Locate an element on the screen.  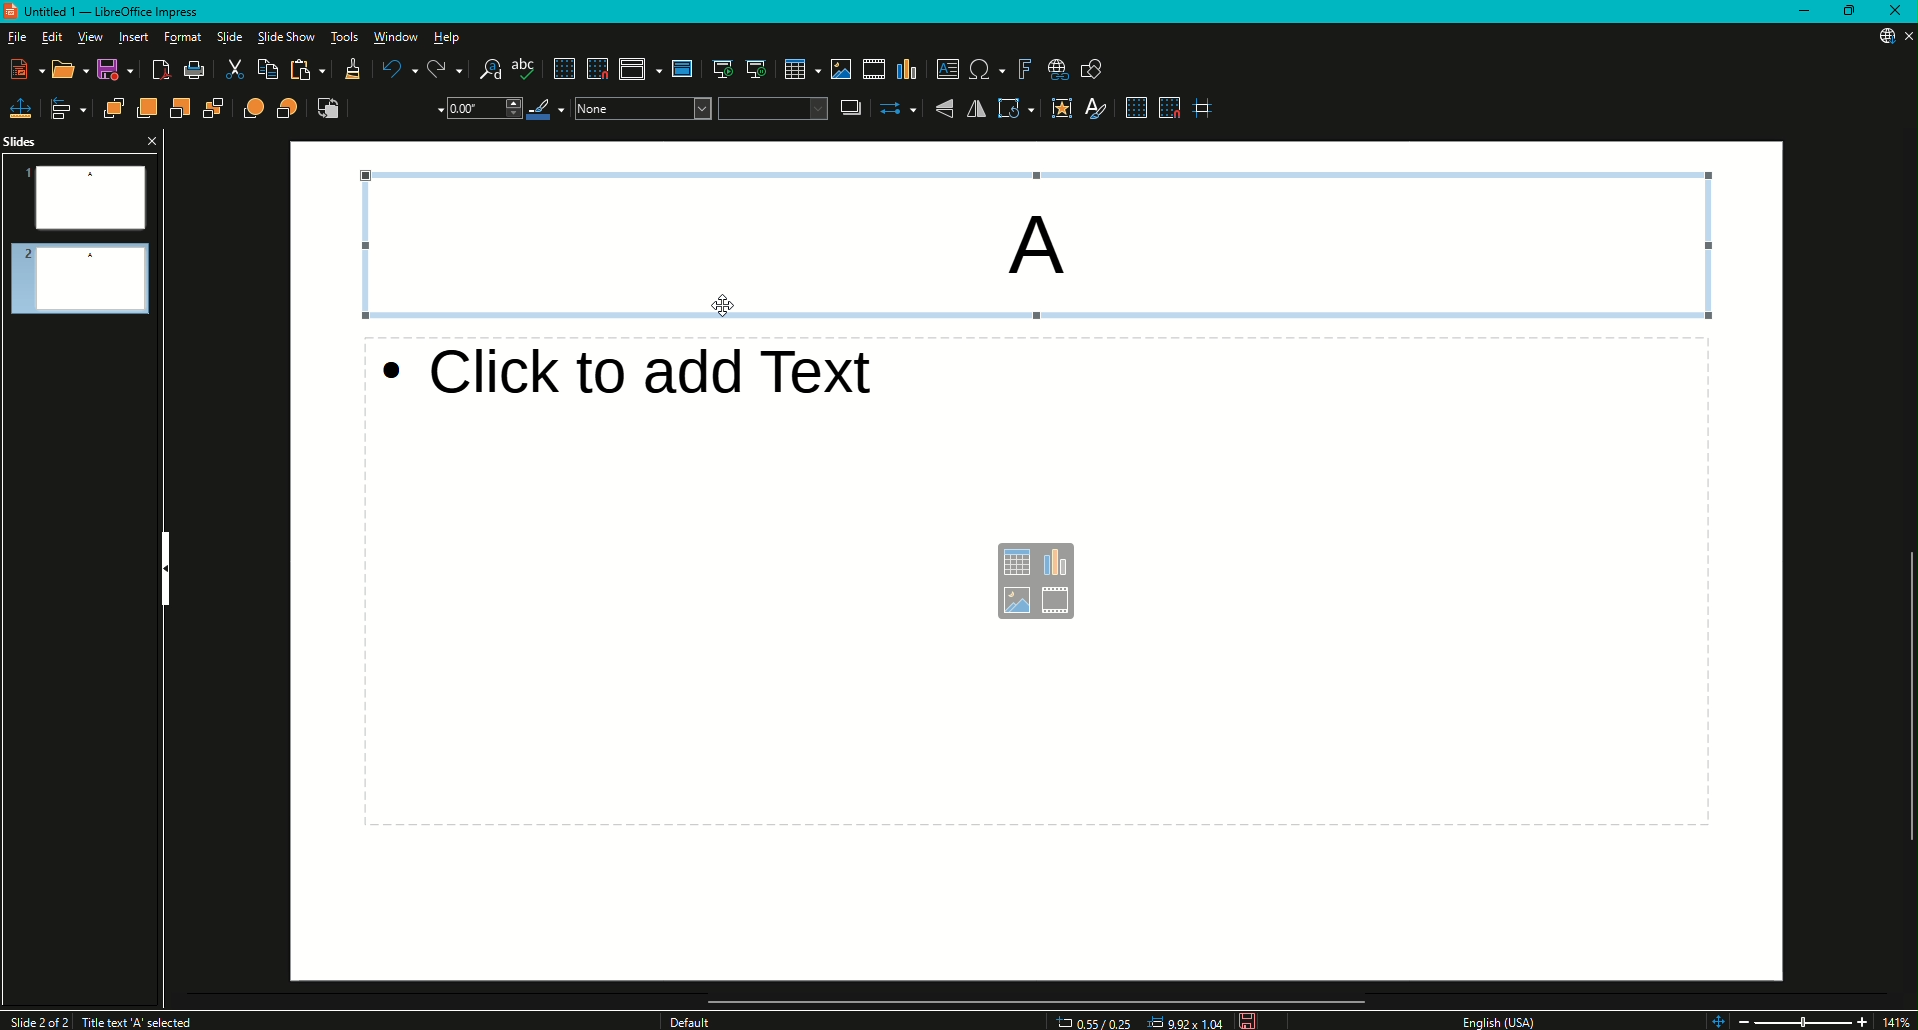
Scroll is located at coordinates (1919, 424).